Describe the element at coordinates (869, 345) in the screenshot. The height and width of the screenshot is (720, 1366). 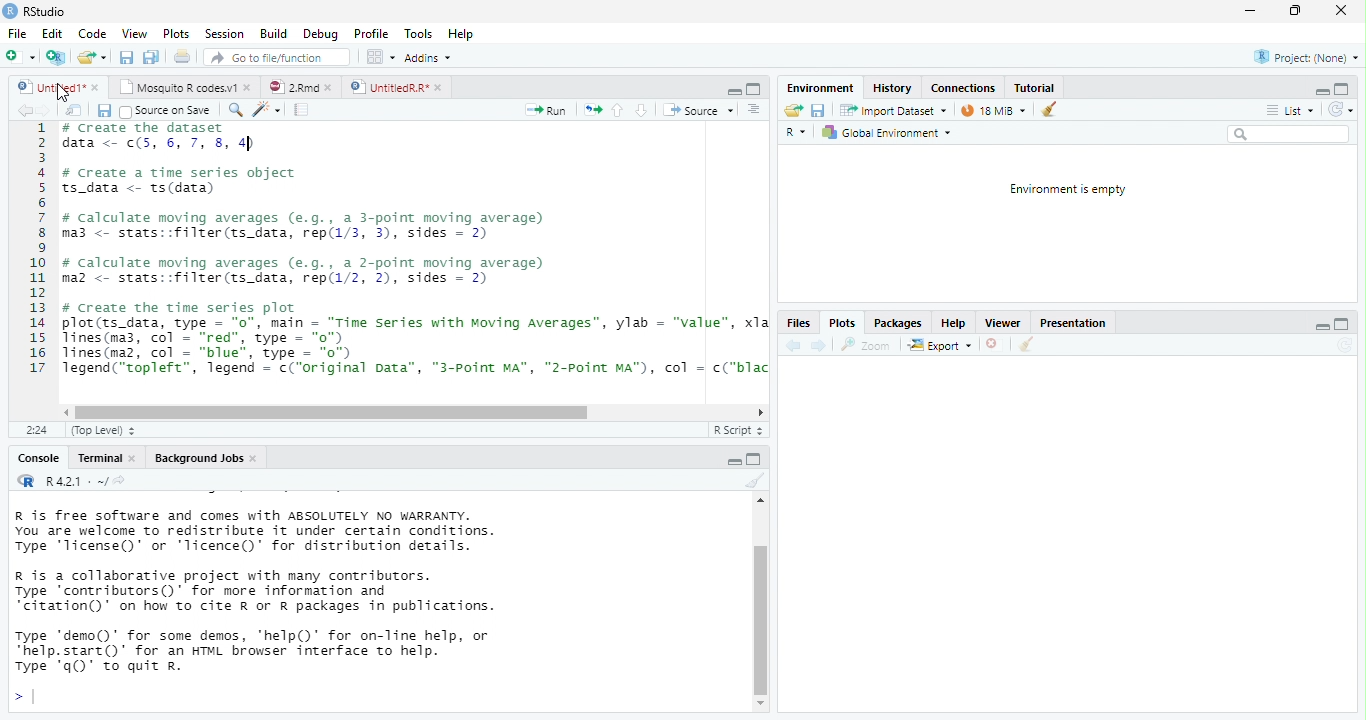
I see `zoom` at that location.